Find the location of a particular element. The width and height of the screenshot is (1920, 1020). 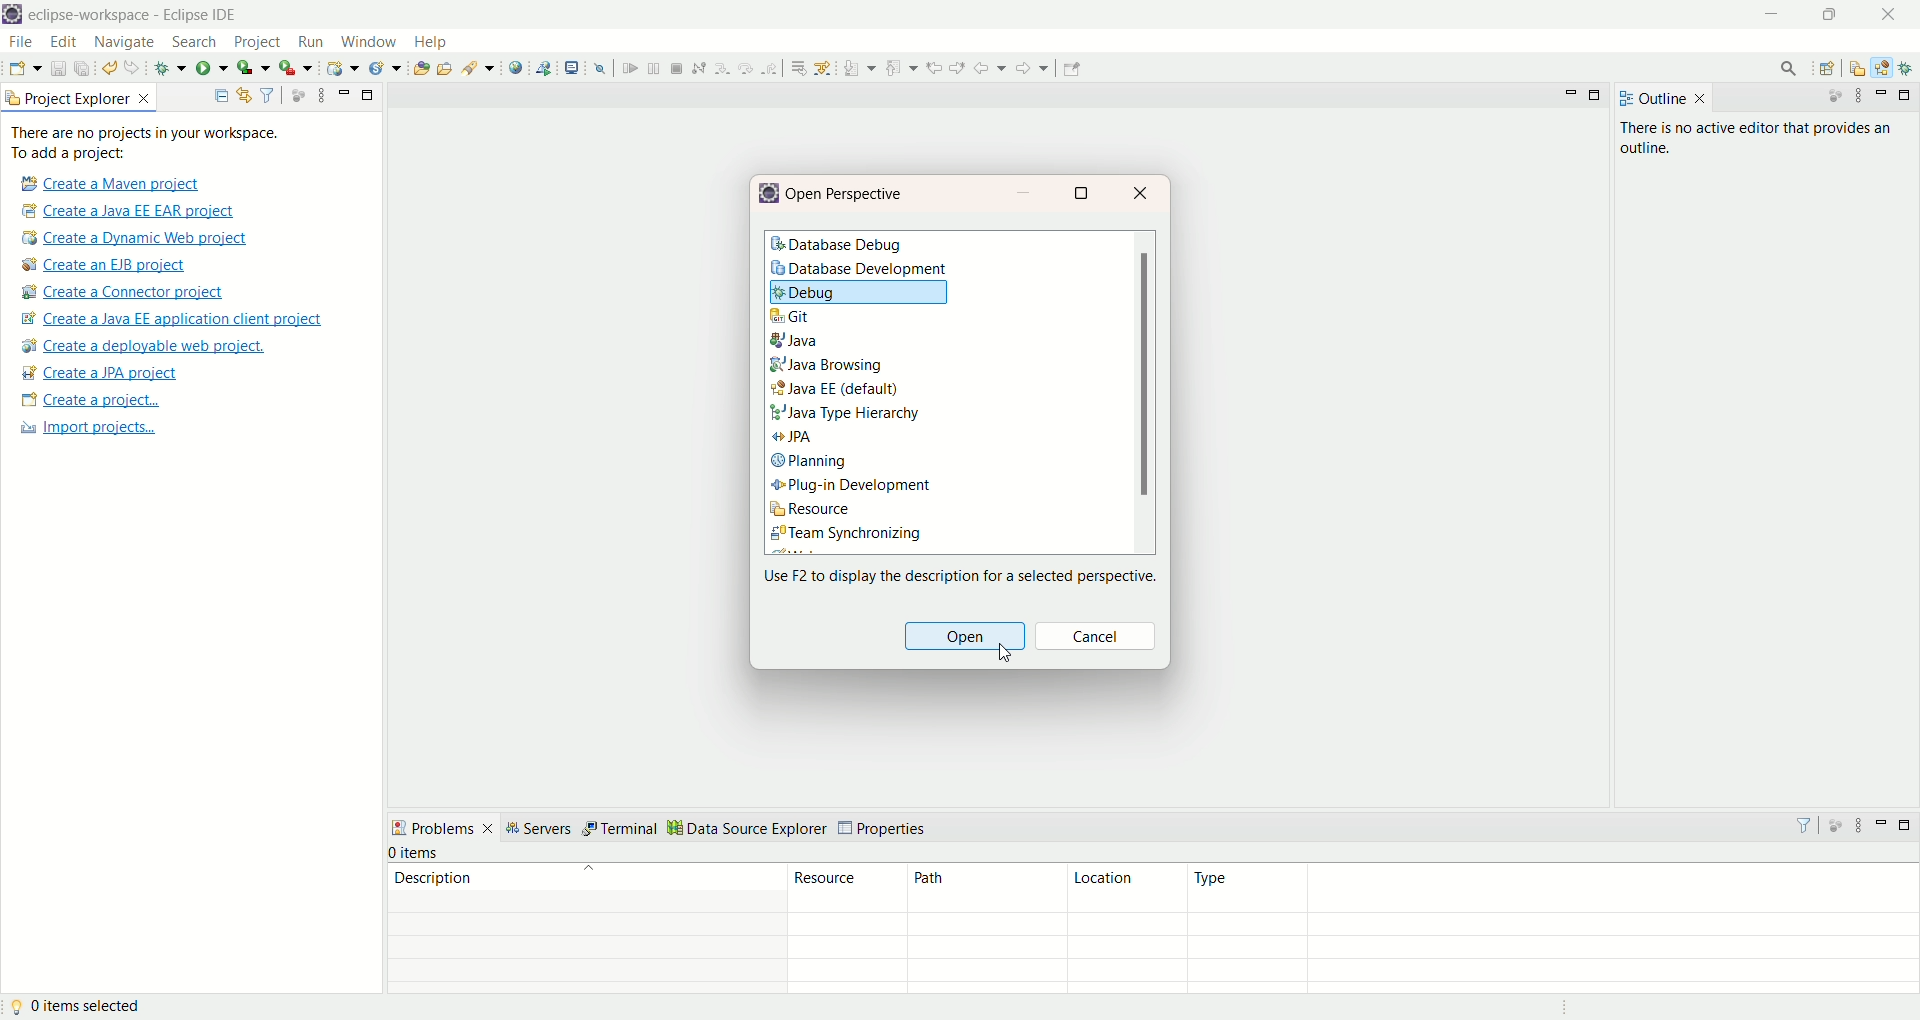

view menu is located at coordinates (320, 96).